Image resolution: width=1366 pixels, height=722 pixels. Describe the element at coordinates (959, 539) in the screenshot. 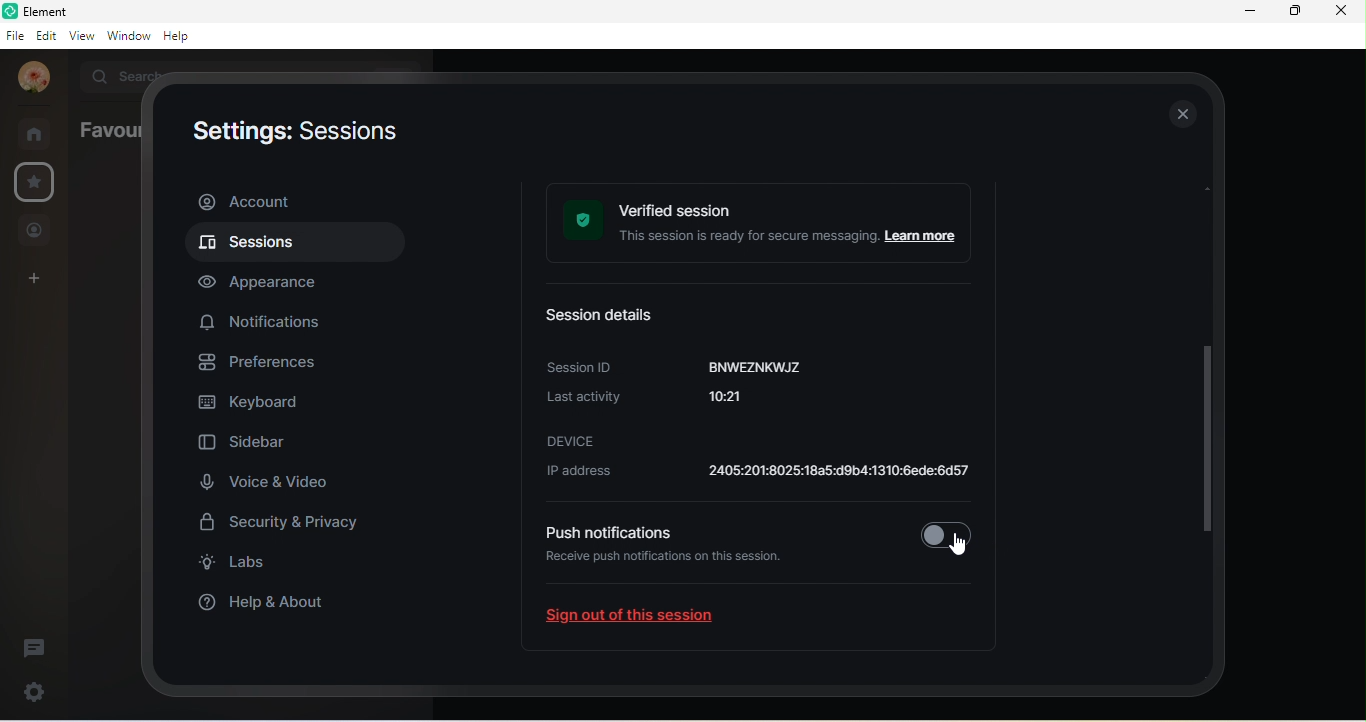

I see `cursor movement` at that location.